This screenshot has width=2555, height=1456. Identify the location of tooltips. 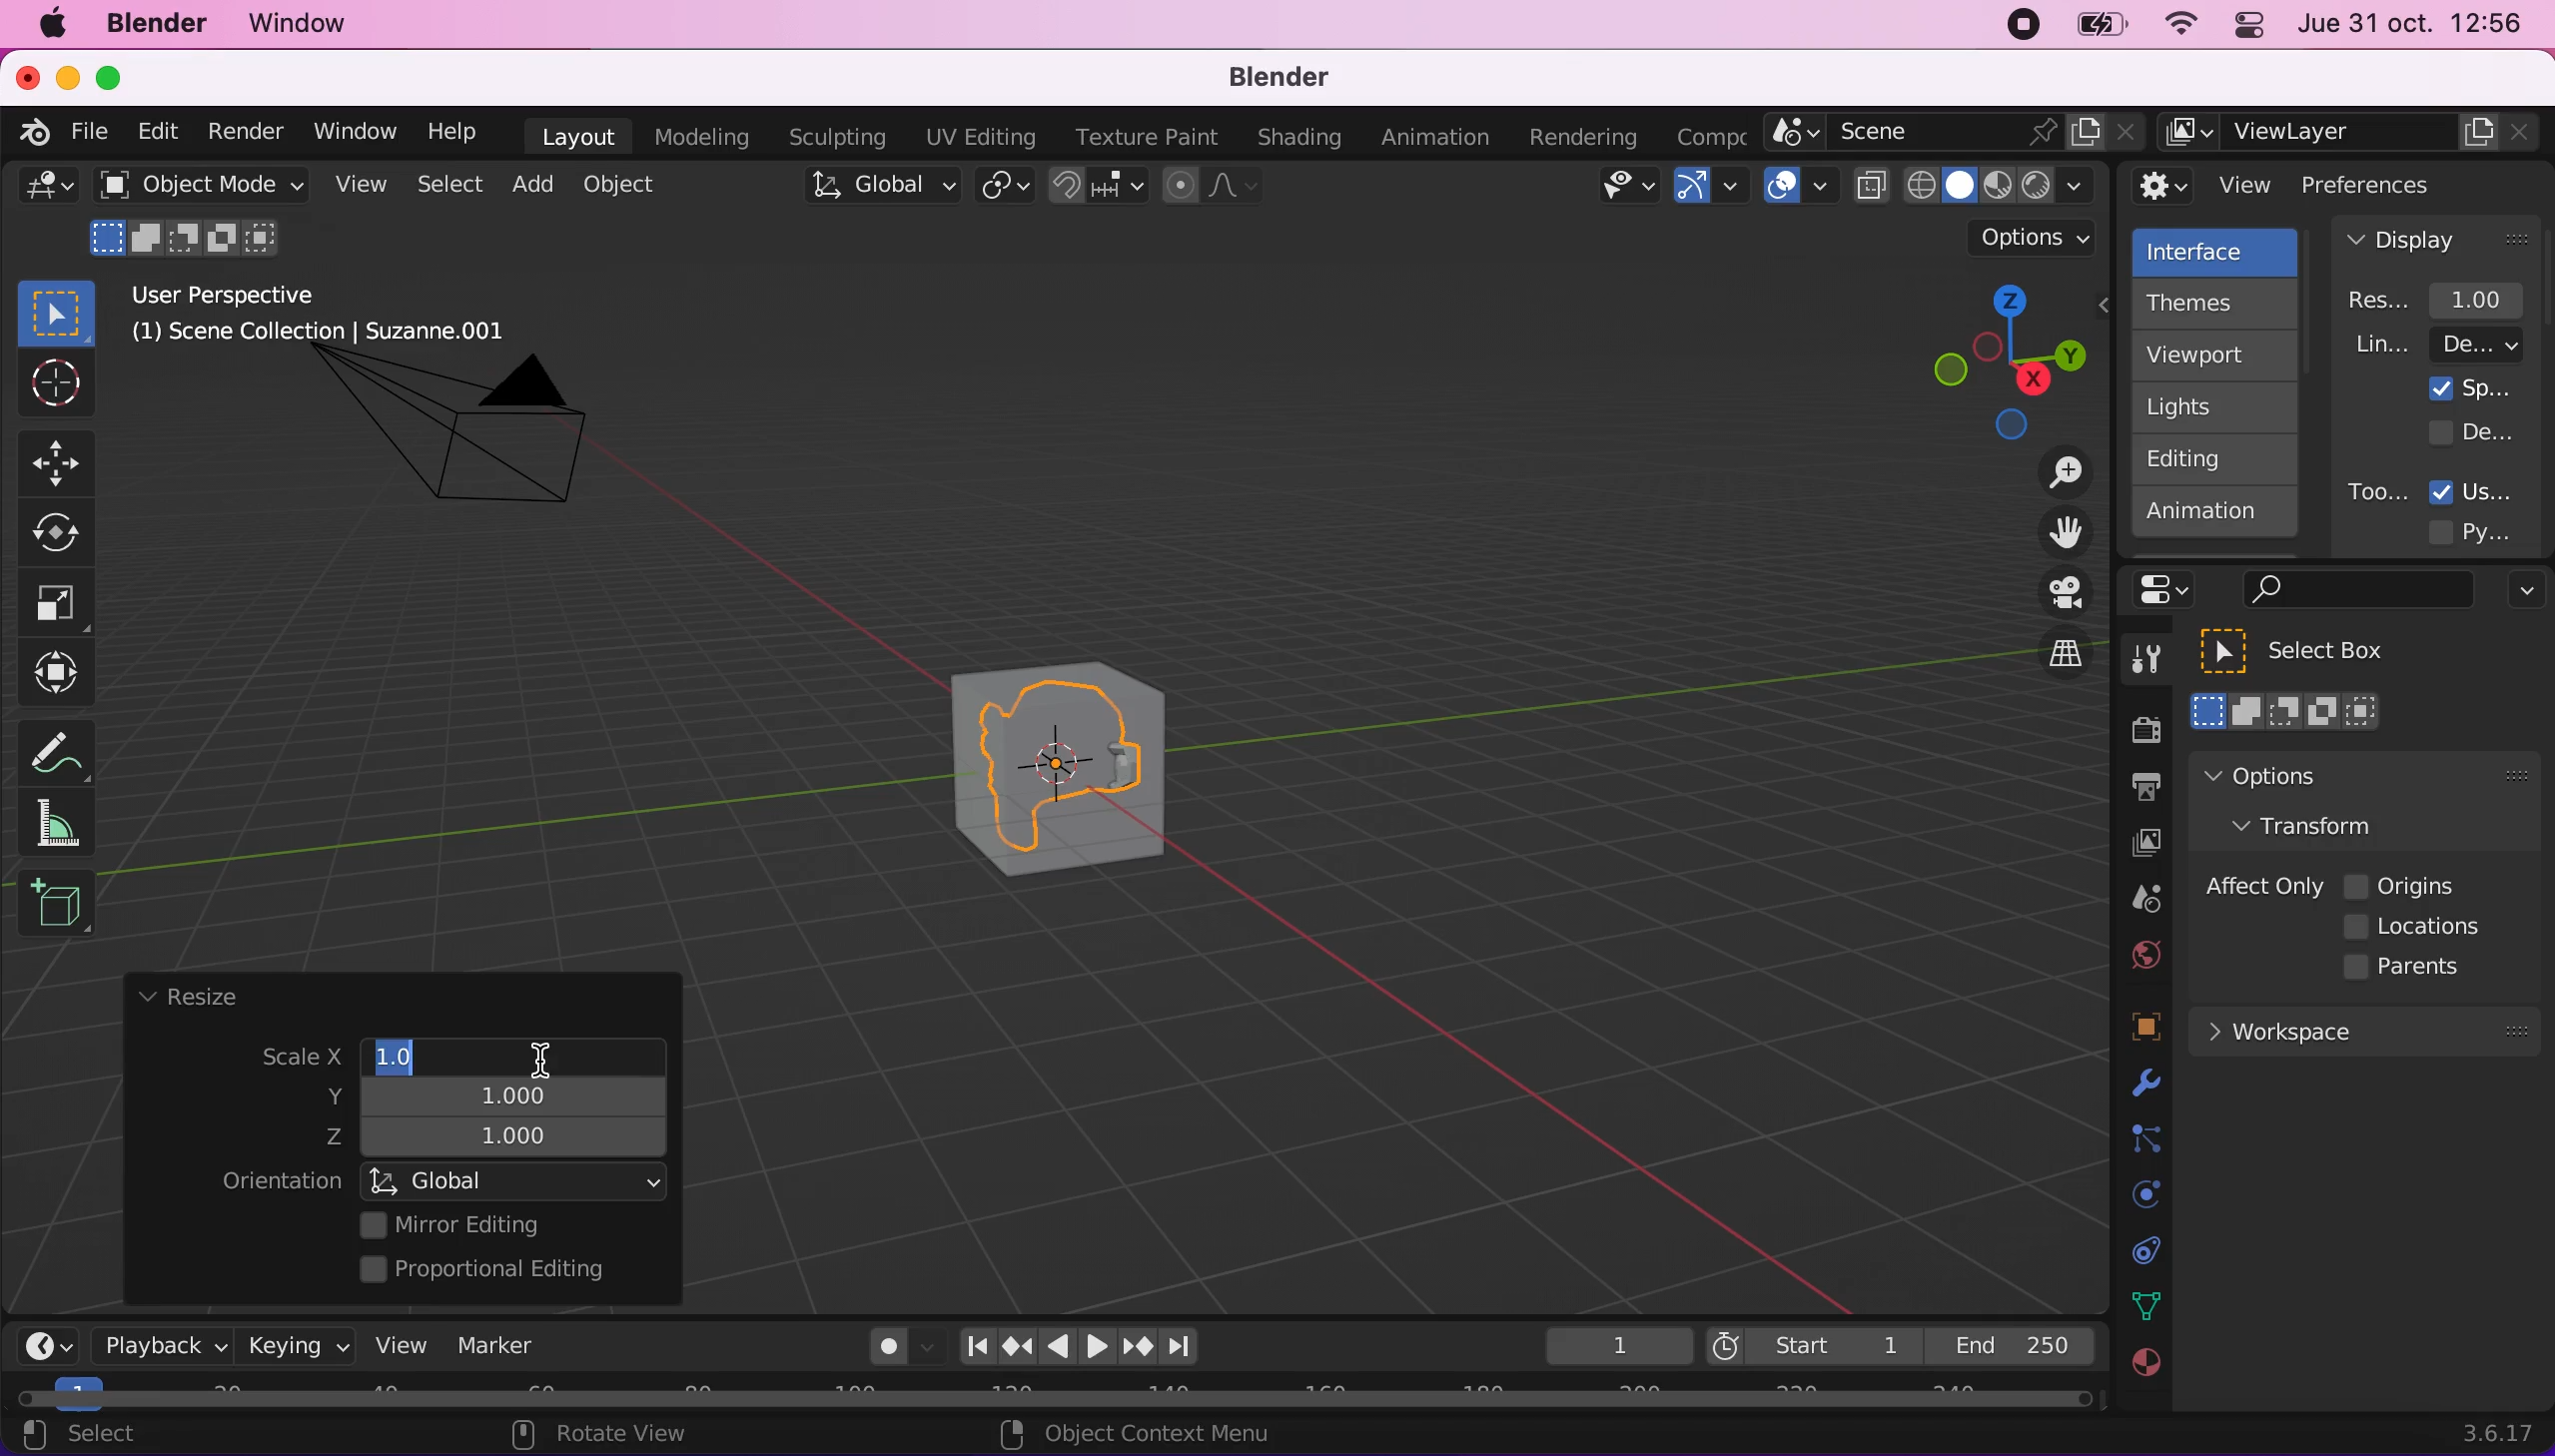
(2376, 491).